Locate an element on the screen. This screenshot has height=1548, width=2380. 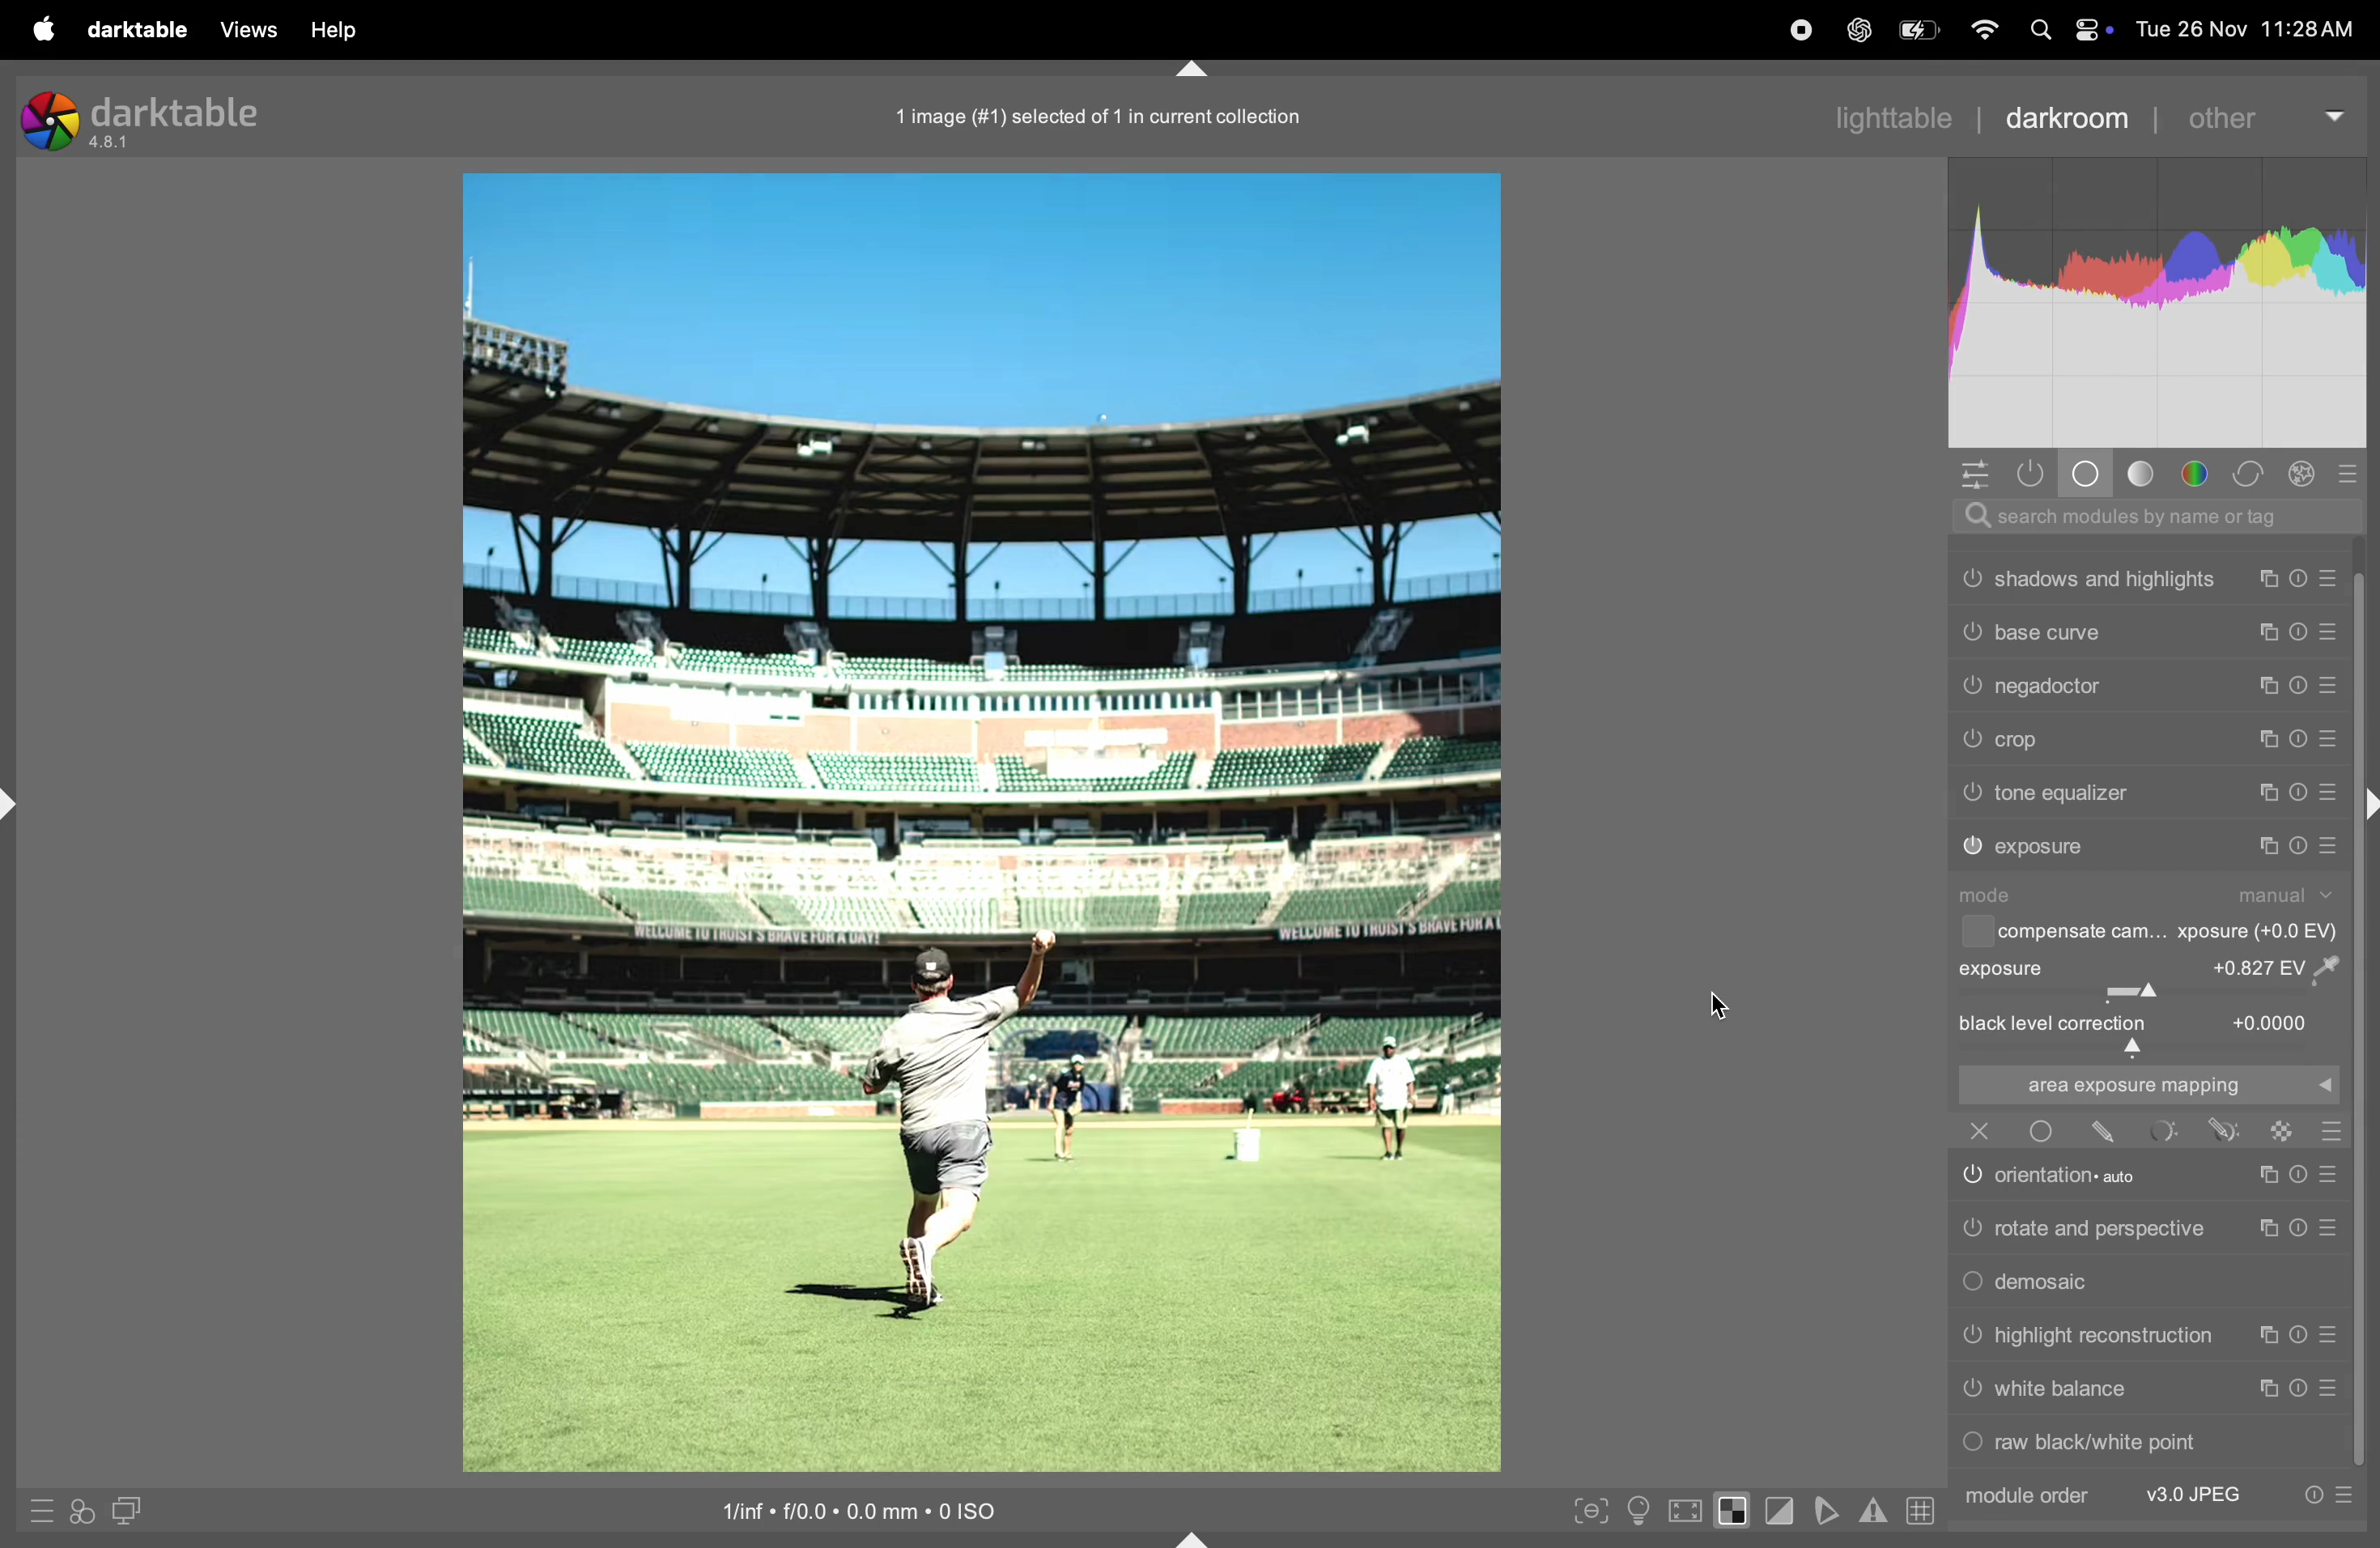
Presets  is located at coordinates (2328, 794).